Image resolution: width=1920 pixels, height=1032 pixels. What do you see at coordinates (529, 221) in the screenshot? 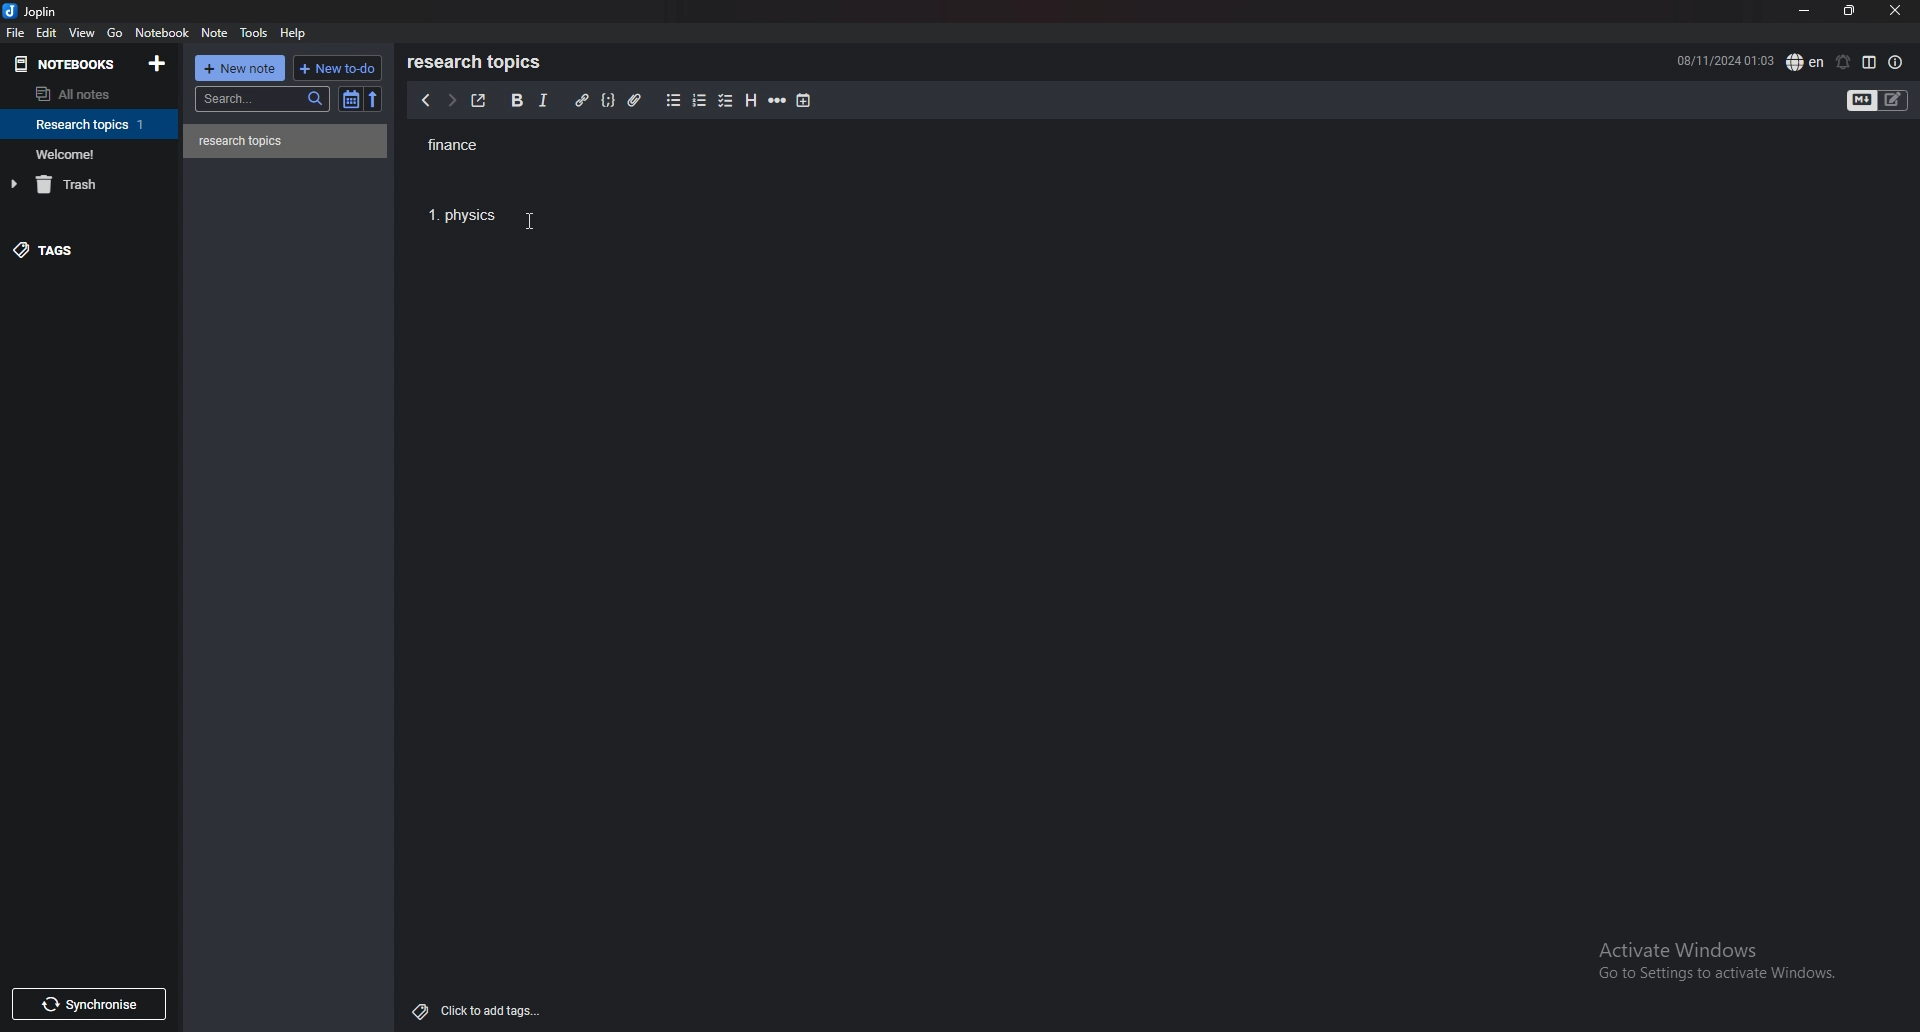
I see `cursor` at bounding box center [529, 221].